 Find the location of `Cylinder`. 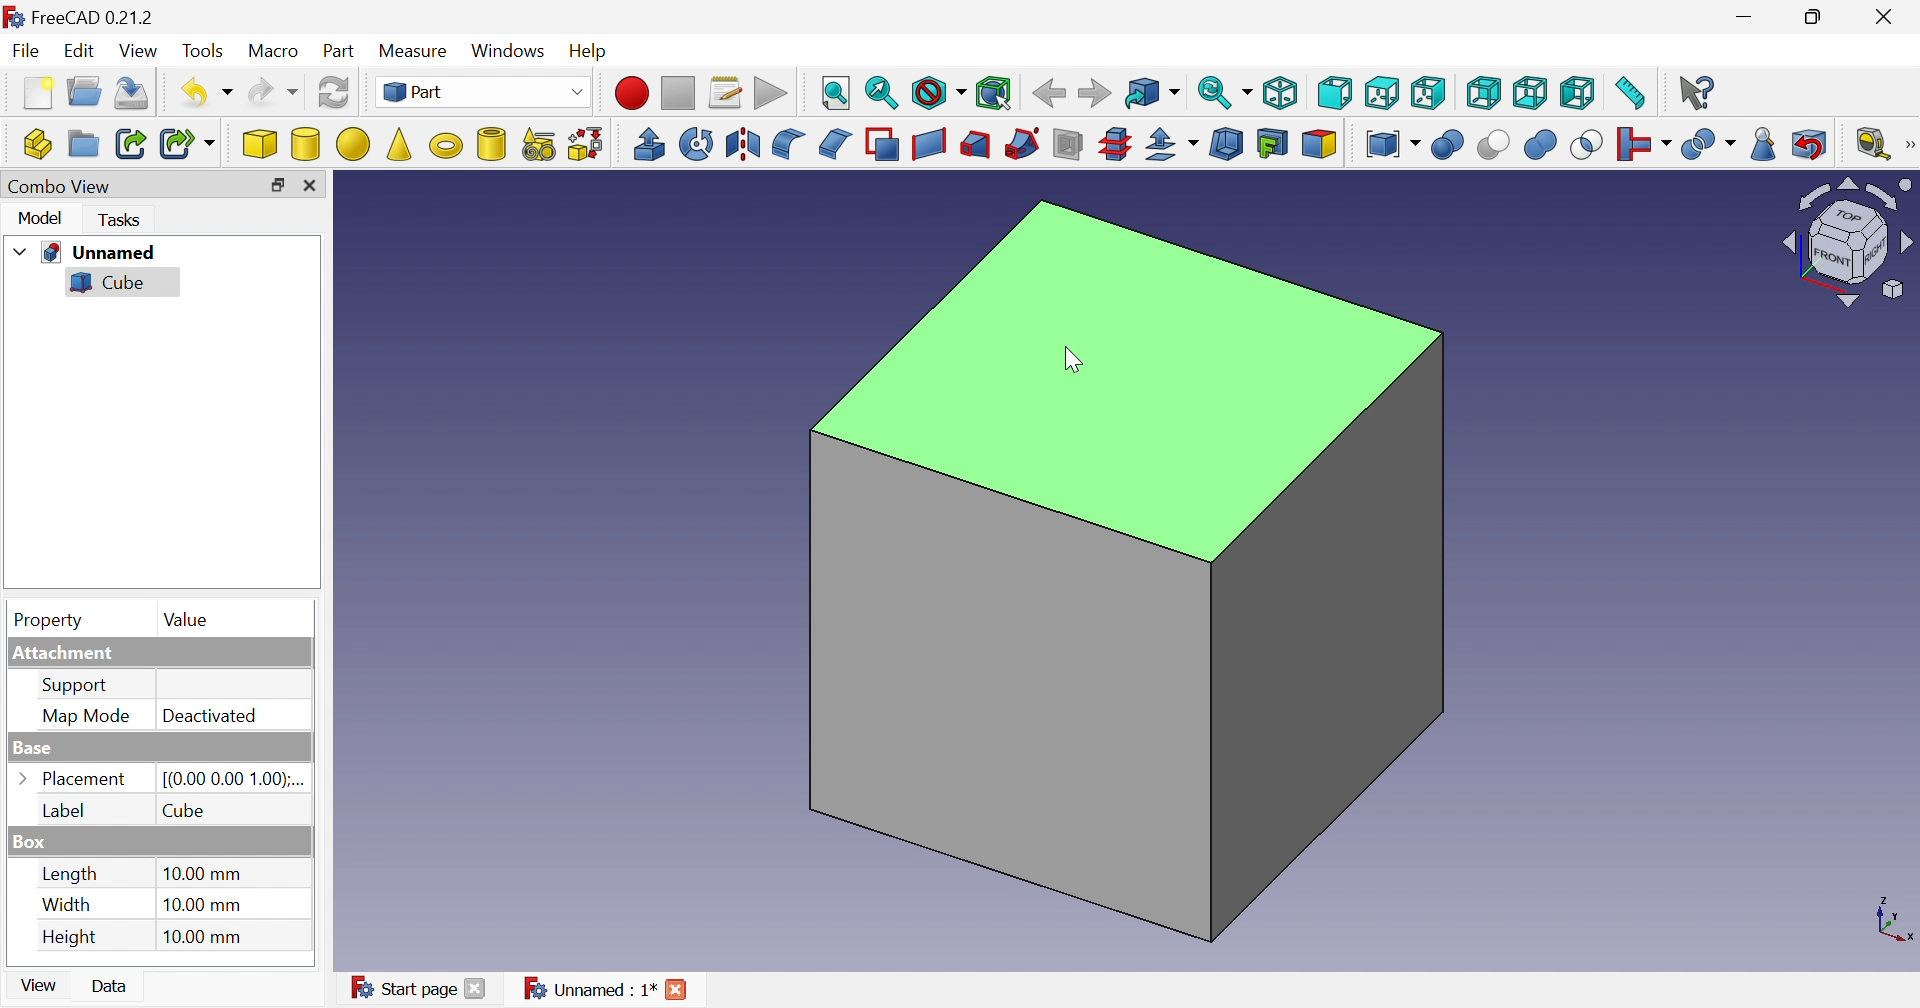

Cylinder is located at coordinates (306, 146).